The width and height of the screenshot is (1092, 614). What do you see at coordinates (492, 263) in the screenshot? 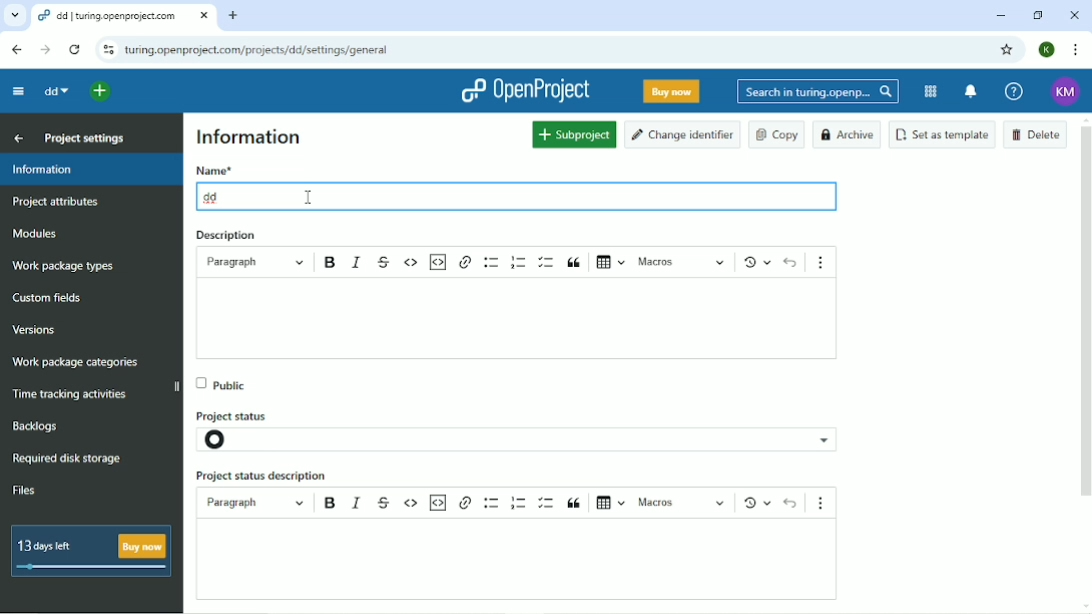
I see `Bulleted list` at bounding box center [492, 263].